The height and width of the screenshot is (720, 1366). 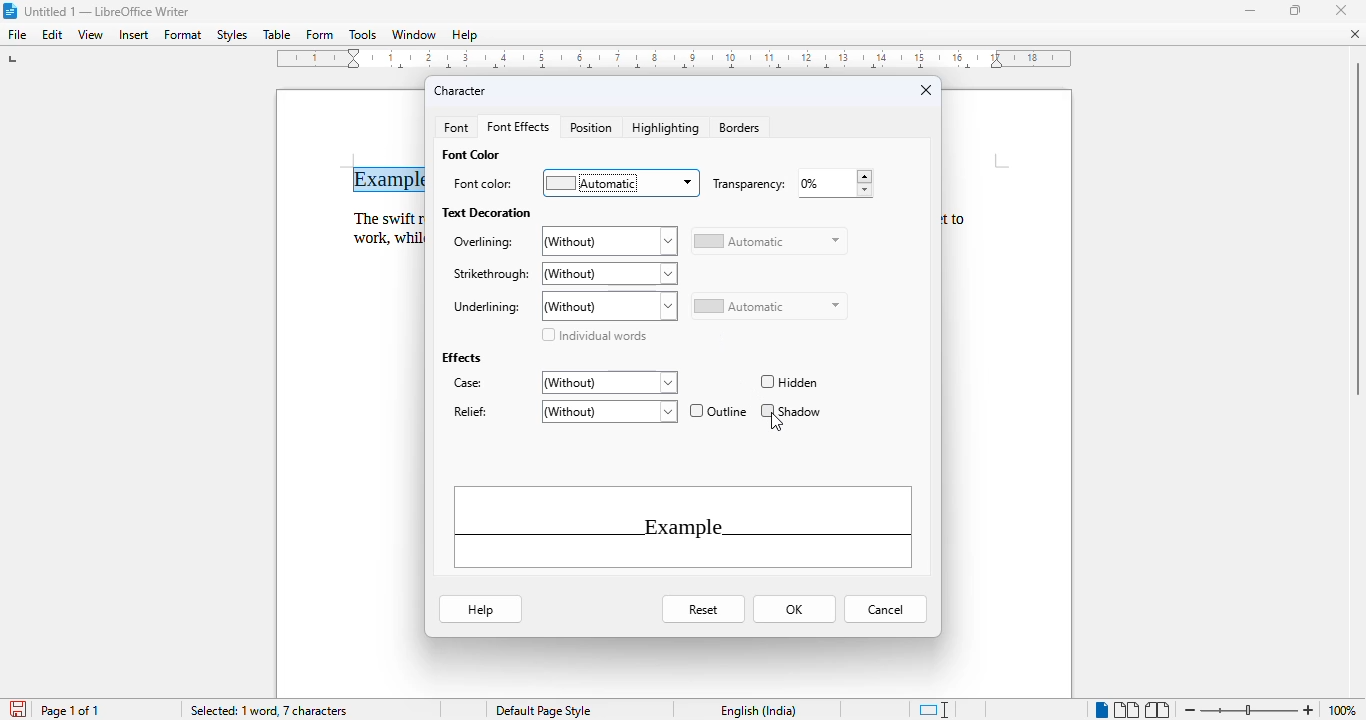 I want to click on window, so click(x=414, y=34).